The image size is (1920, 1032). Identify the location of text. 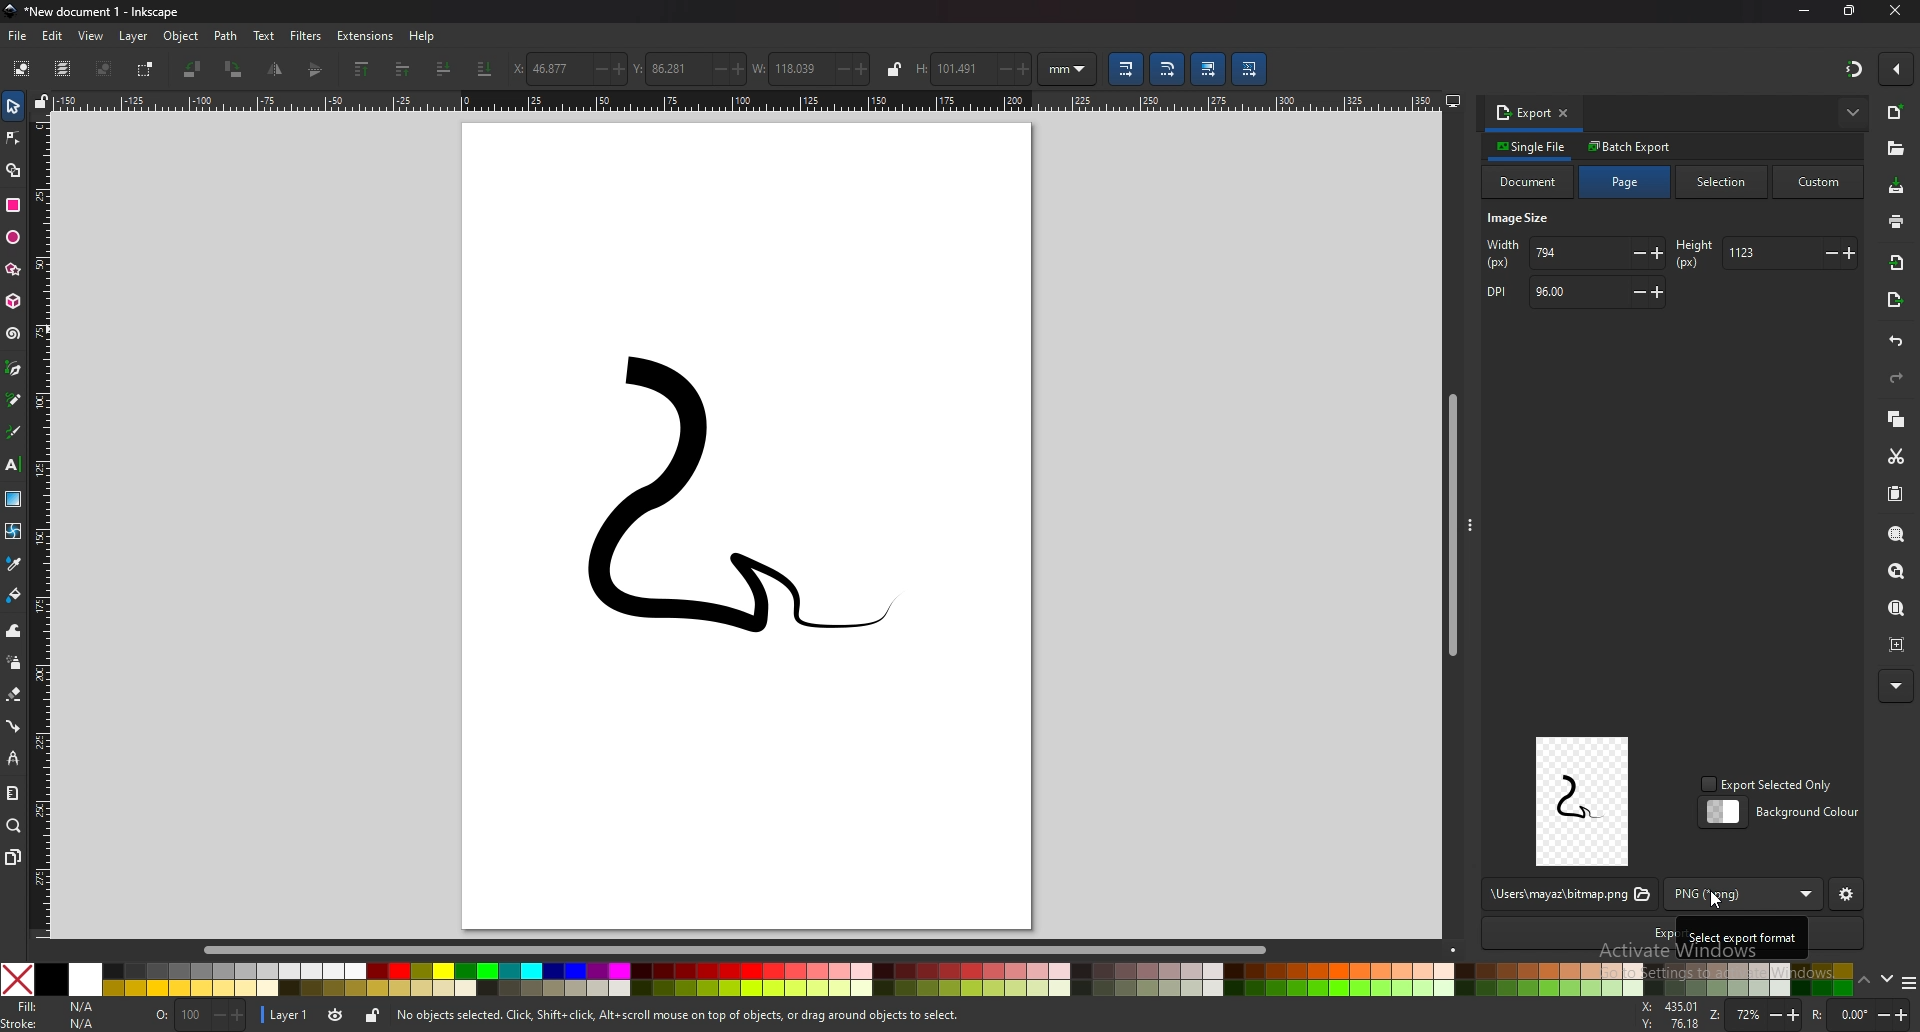
(265, 35).